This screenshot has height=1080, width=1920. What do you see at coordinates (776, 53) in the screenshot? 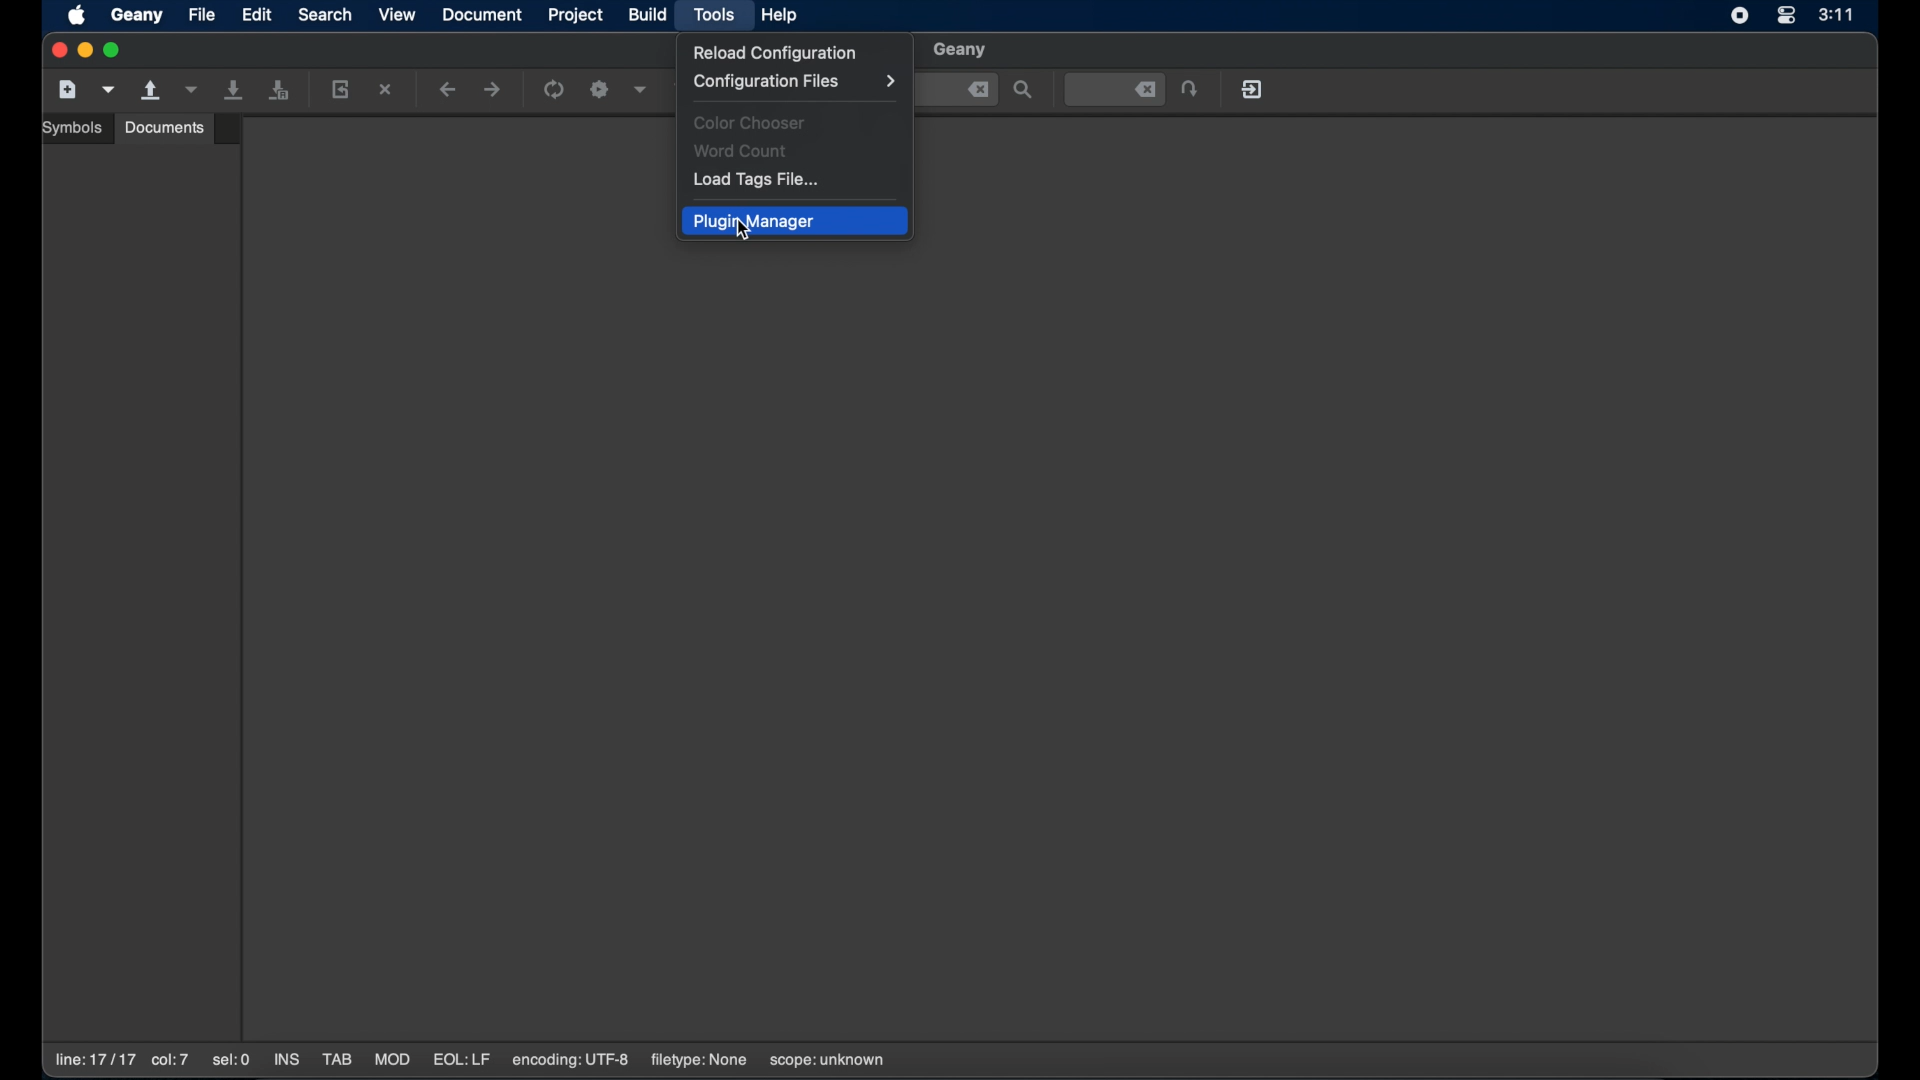
I see `reload configuration` at bounding box center [776, 53].